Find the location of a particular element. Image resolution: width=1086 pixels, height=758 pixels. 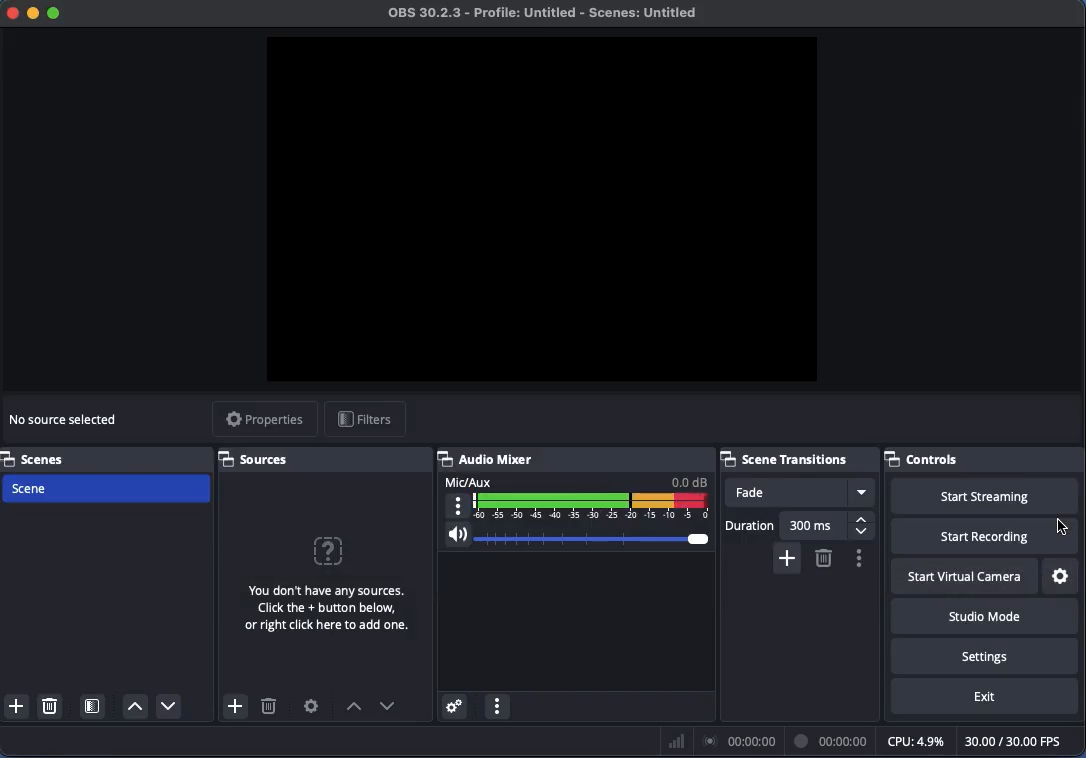

Project name is located at coordinates (548, 14).